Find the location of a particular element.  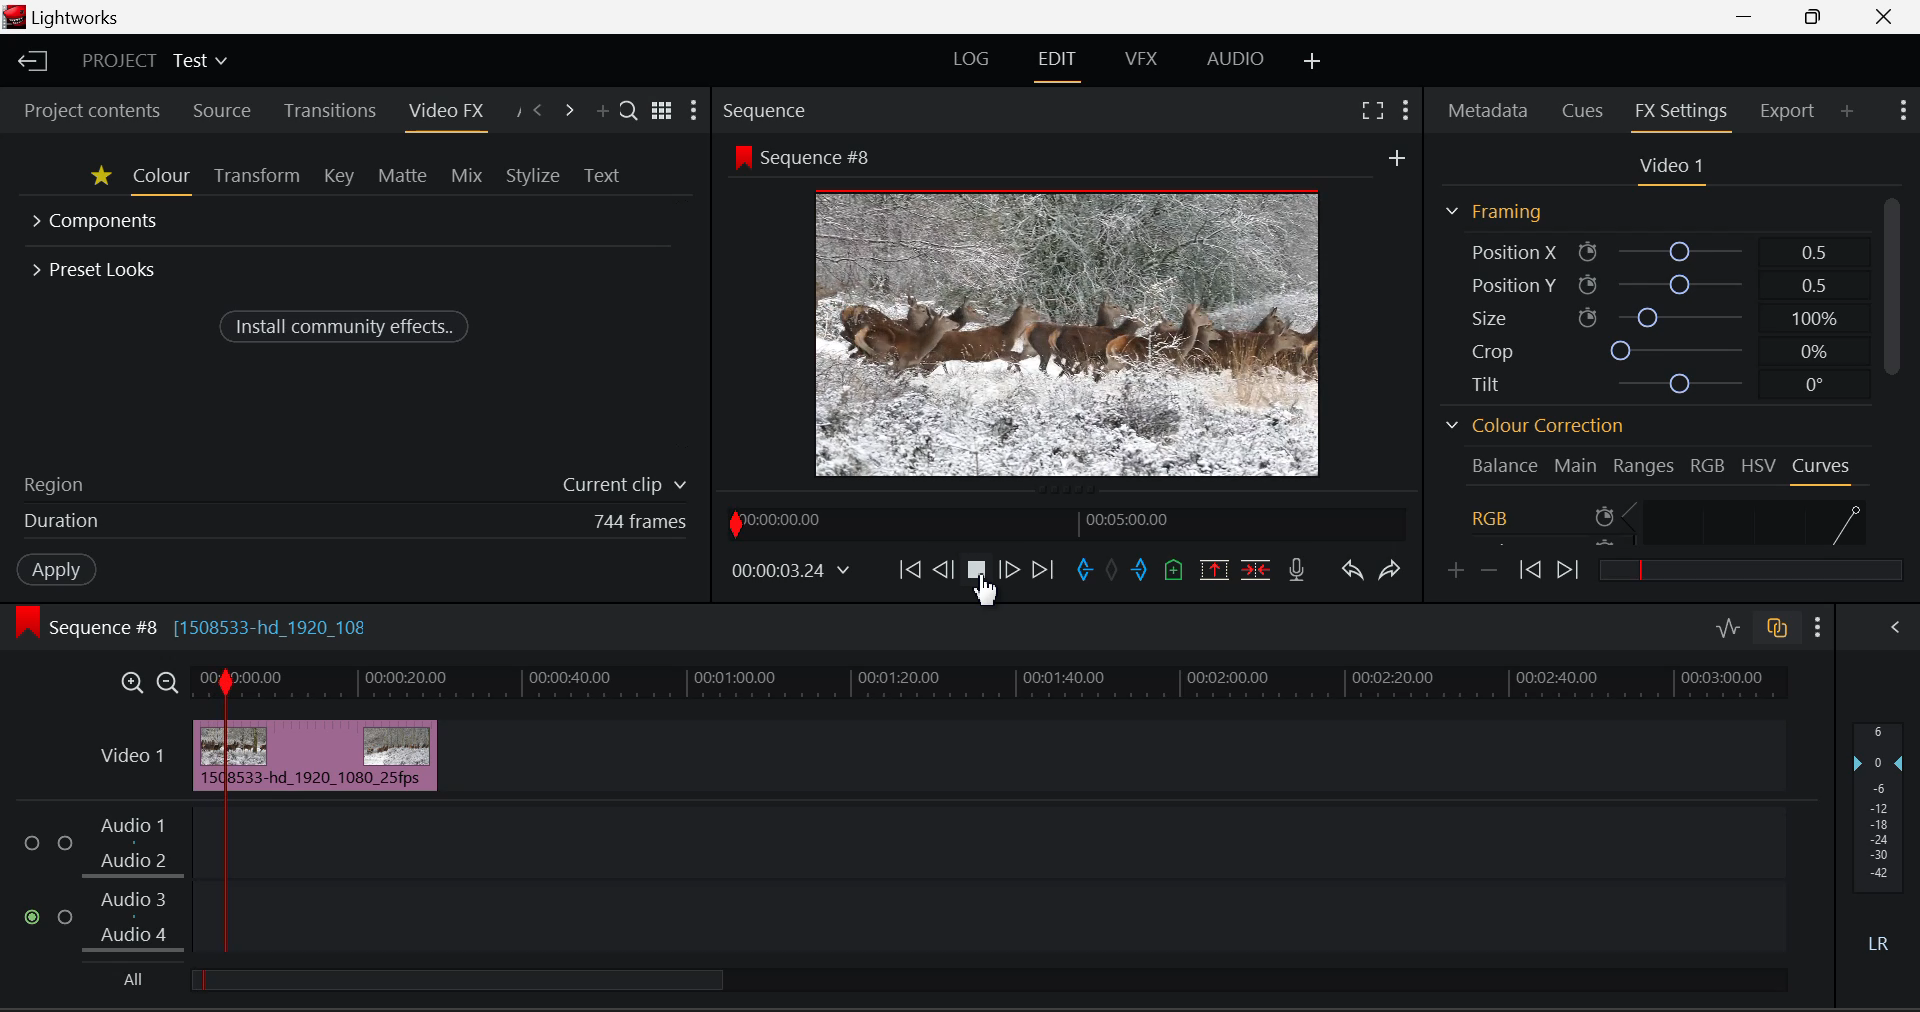

Project contents is located at coordinates (92, 111).